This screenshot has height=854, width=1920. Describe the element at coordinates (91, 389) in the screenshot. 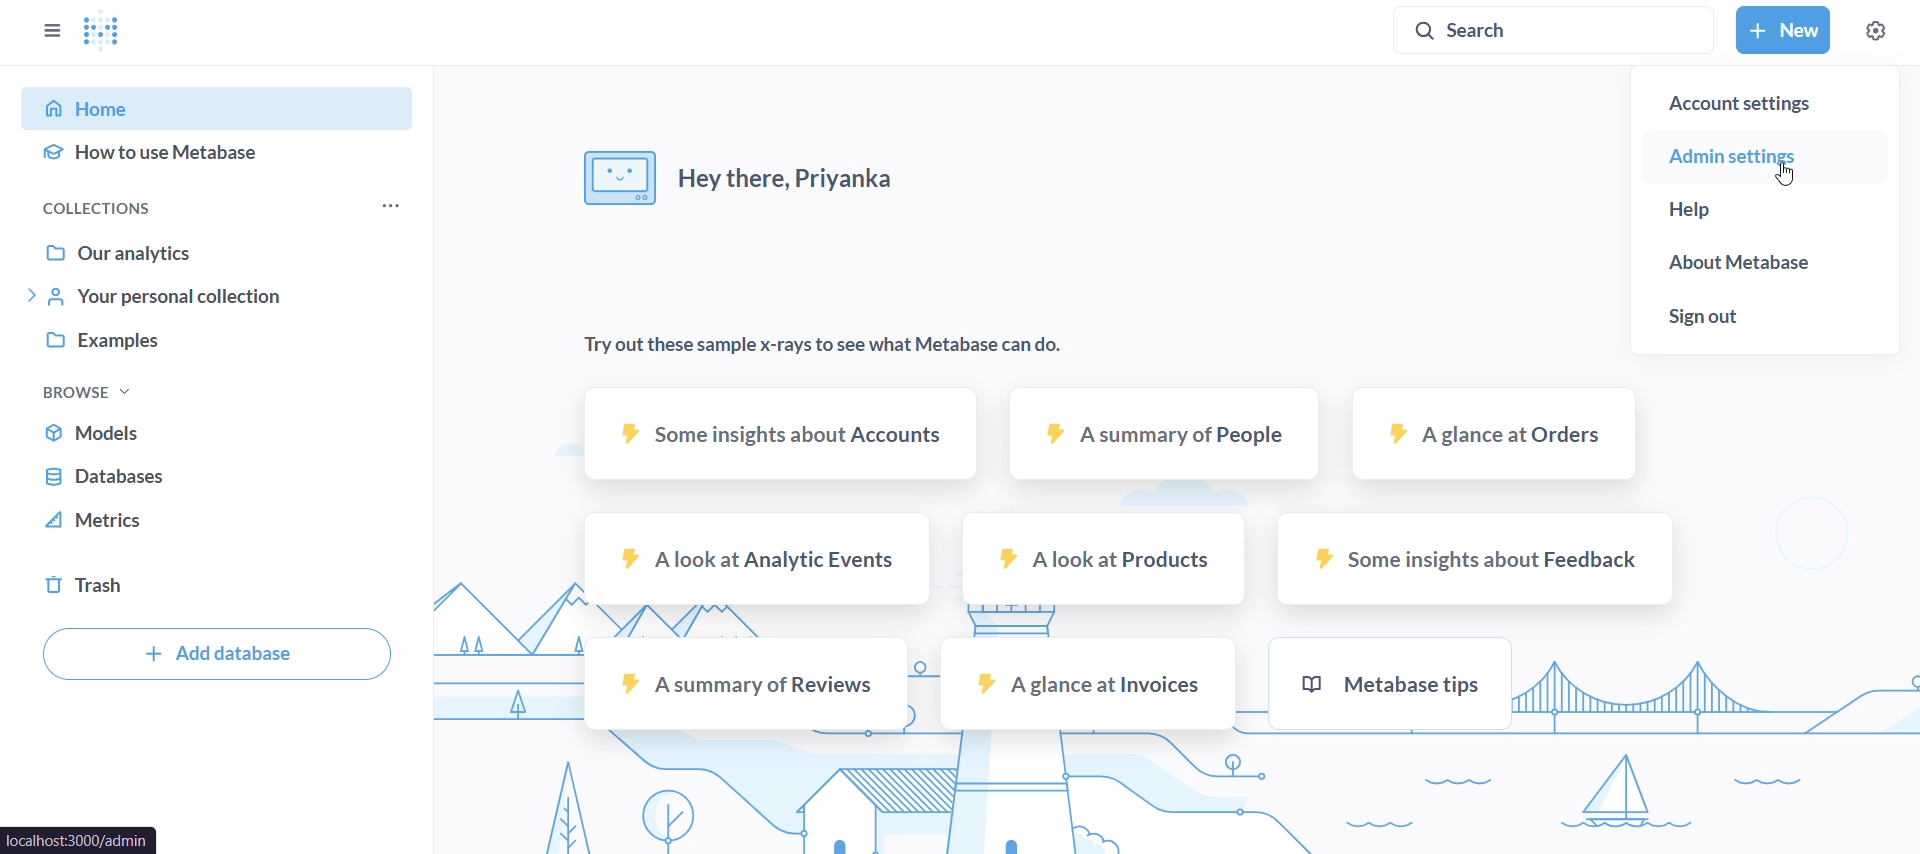

I see `browse` at that location.